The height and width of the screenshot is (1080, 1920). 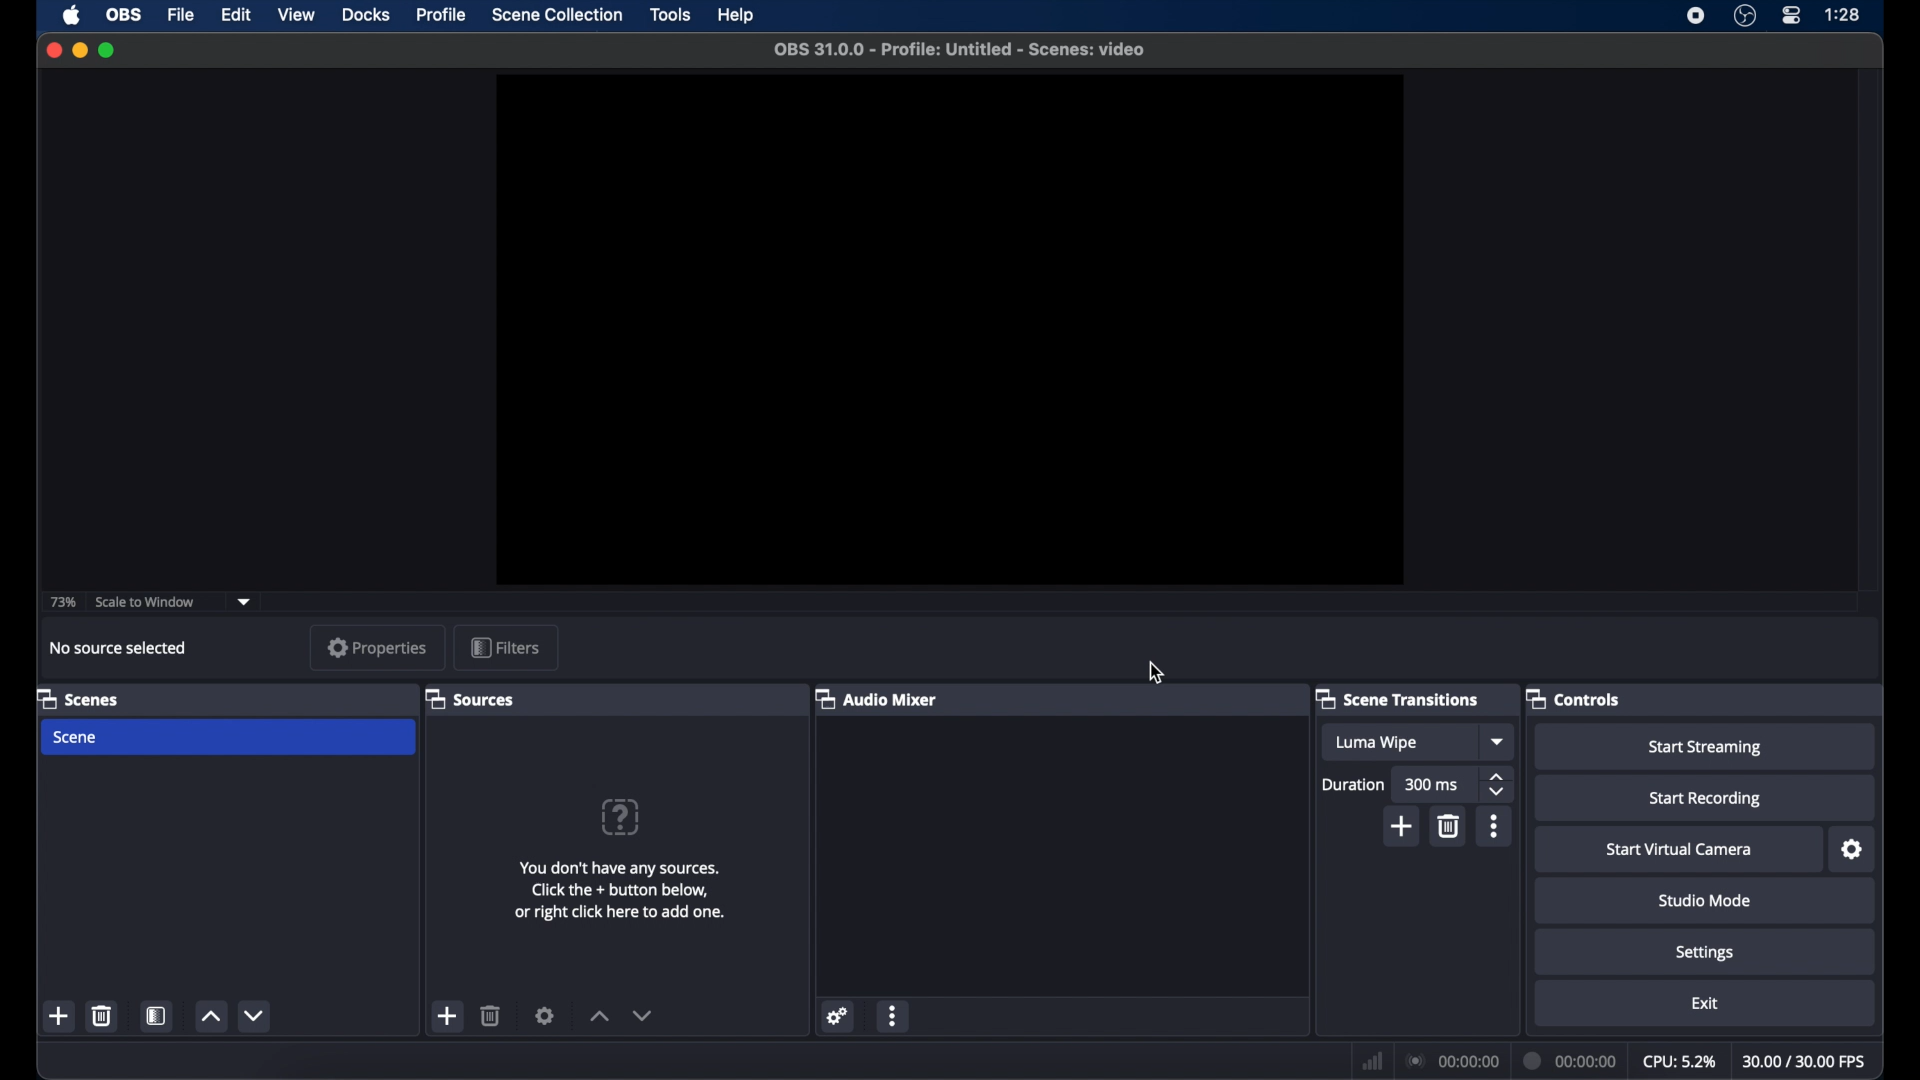 What do you see at coordinates (71, 16) in the screenshot?
I see `apple icon` at bounding box center [71, 16].